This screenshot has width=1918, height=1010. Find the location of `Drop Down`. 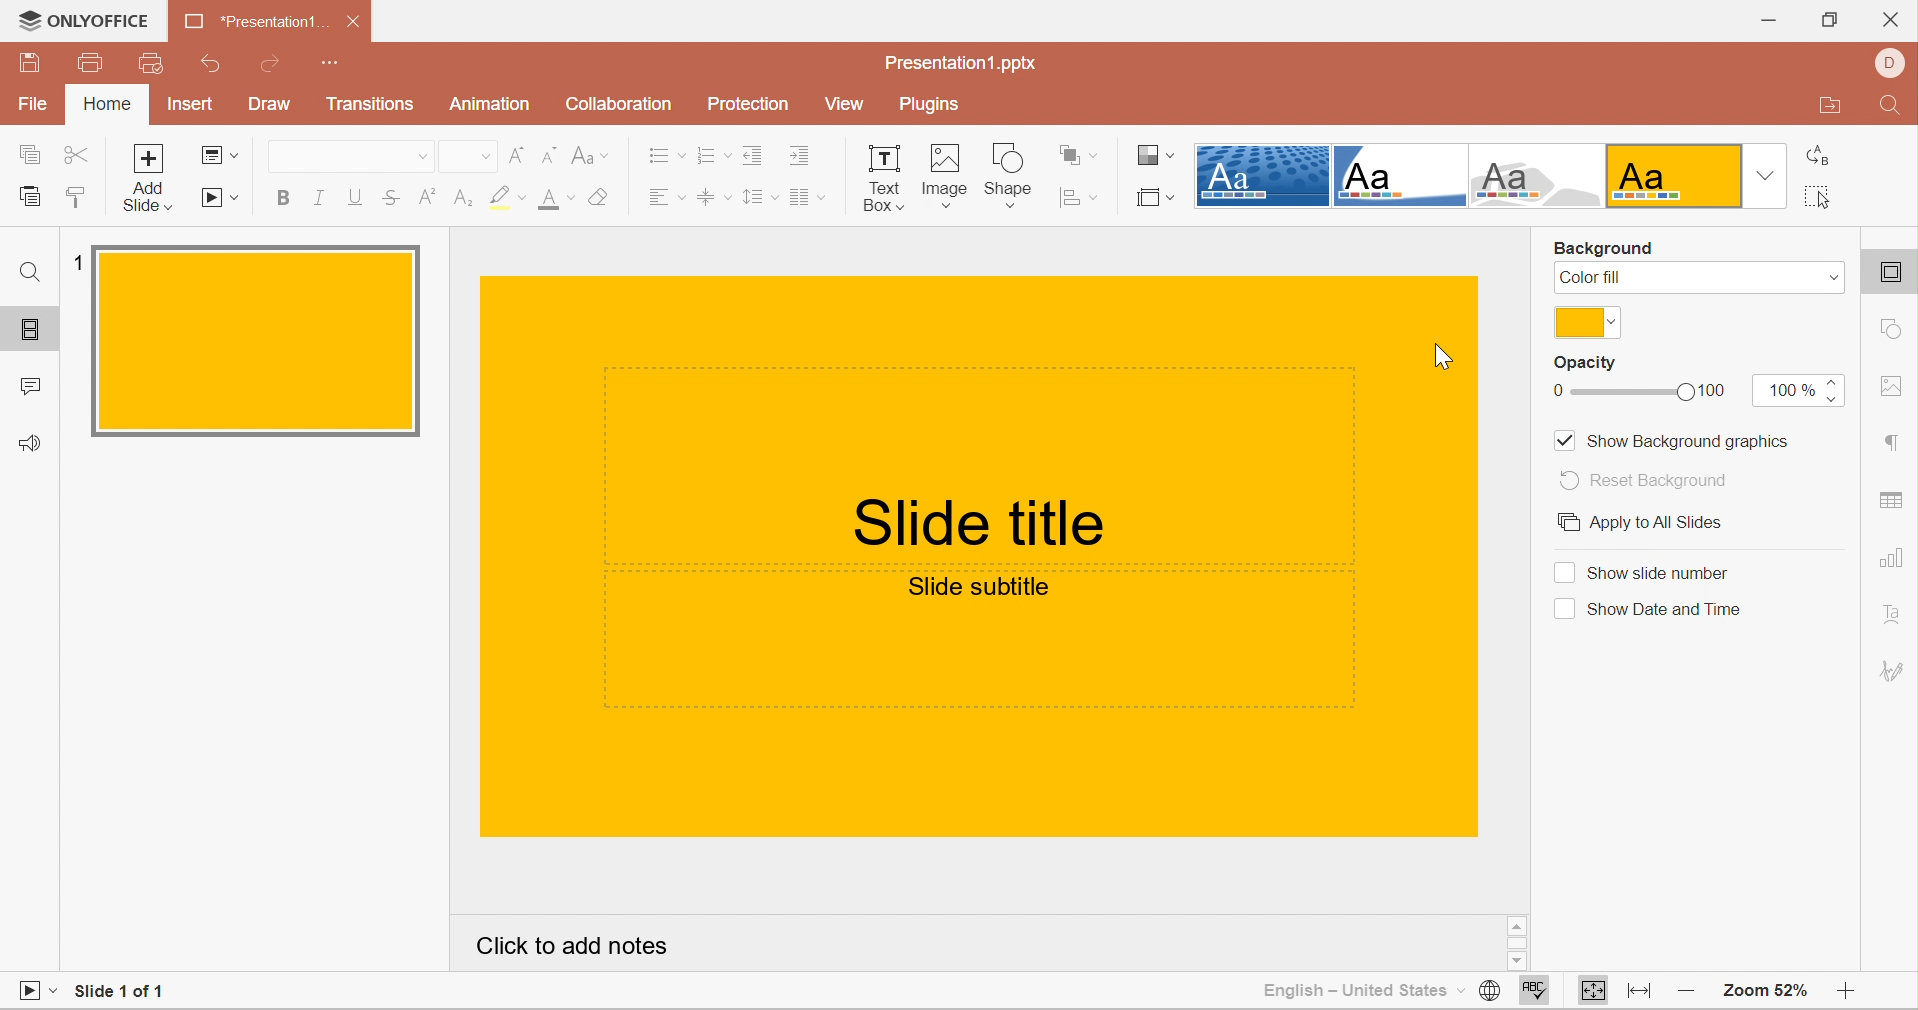

Drop Down is located at coordinates (483, 157).